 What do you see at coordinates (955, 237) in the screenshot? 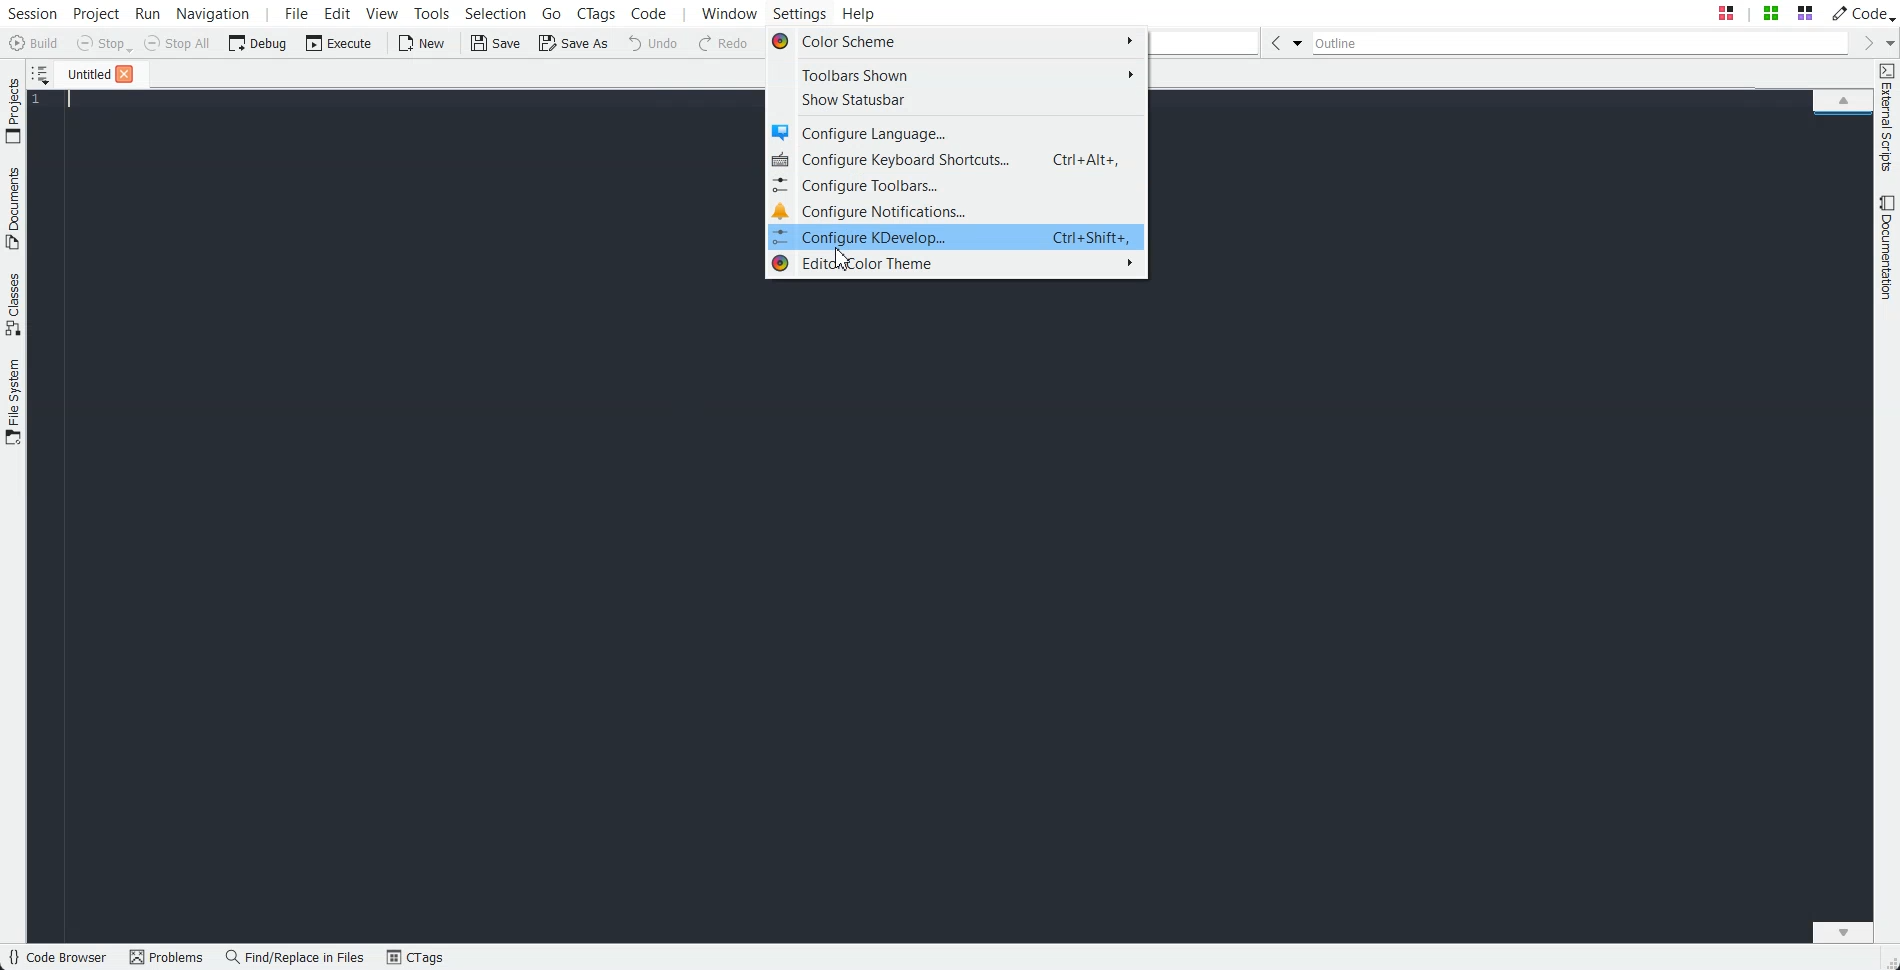
I see `Configure KDevelop` at bounding box center [955, 237].